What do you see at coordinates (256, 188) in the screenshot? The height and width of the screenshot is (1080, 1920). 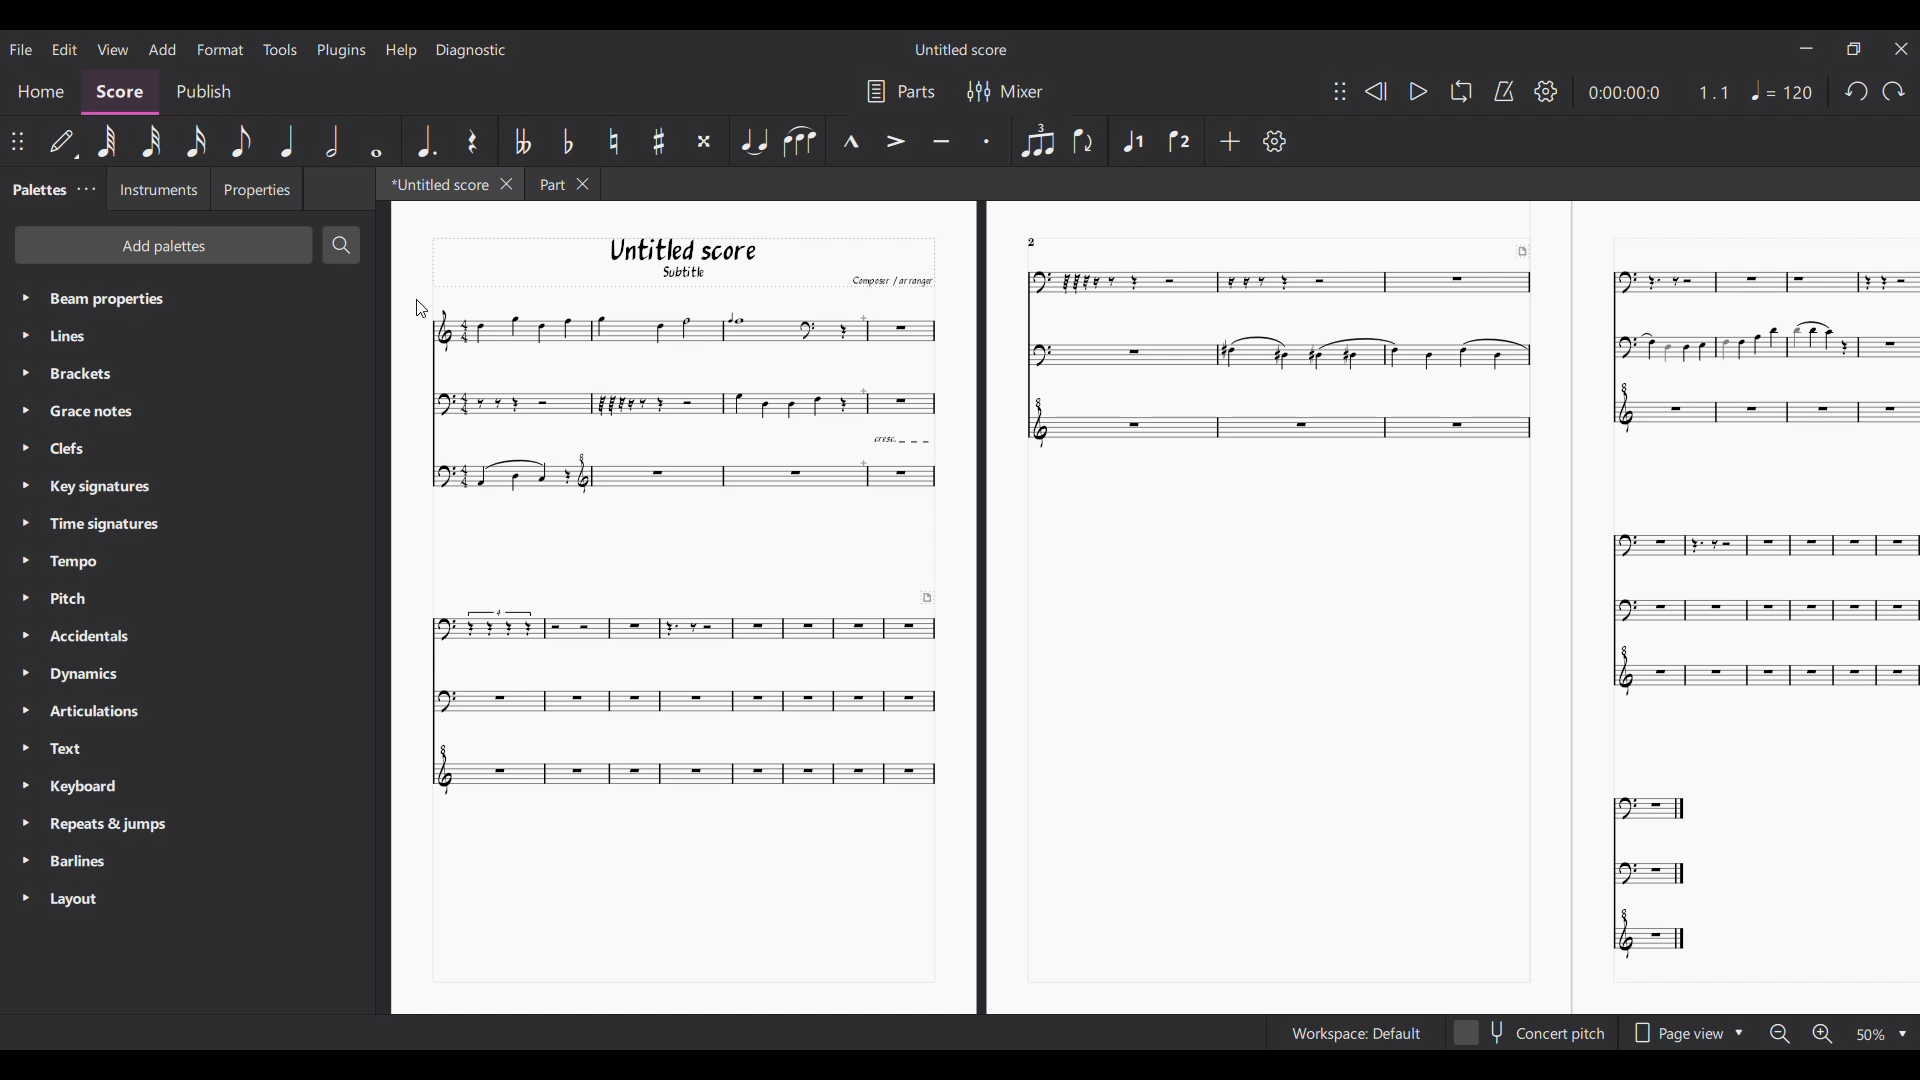 I see `Properties` at bounding box center [256, 188].